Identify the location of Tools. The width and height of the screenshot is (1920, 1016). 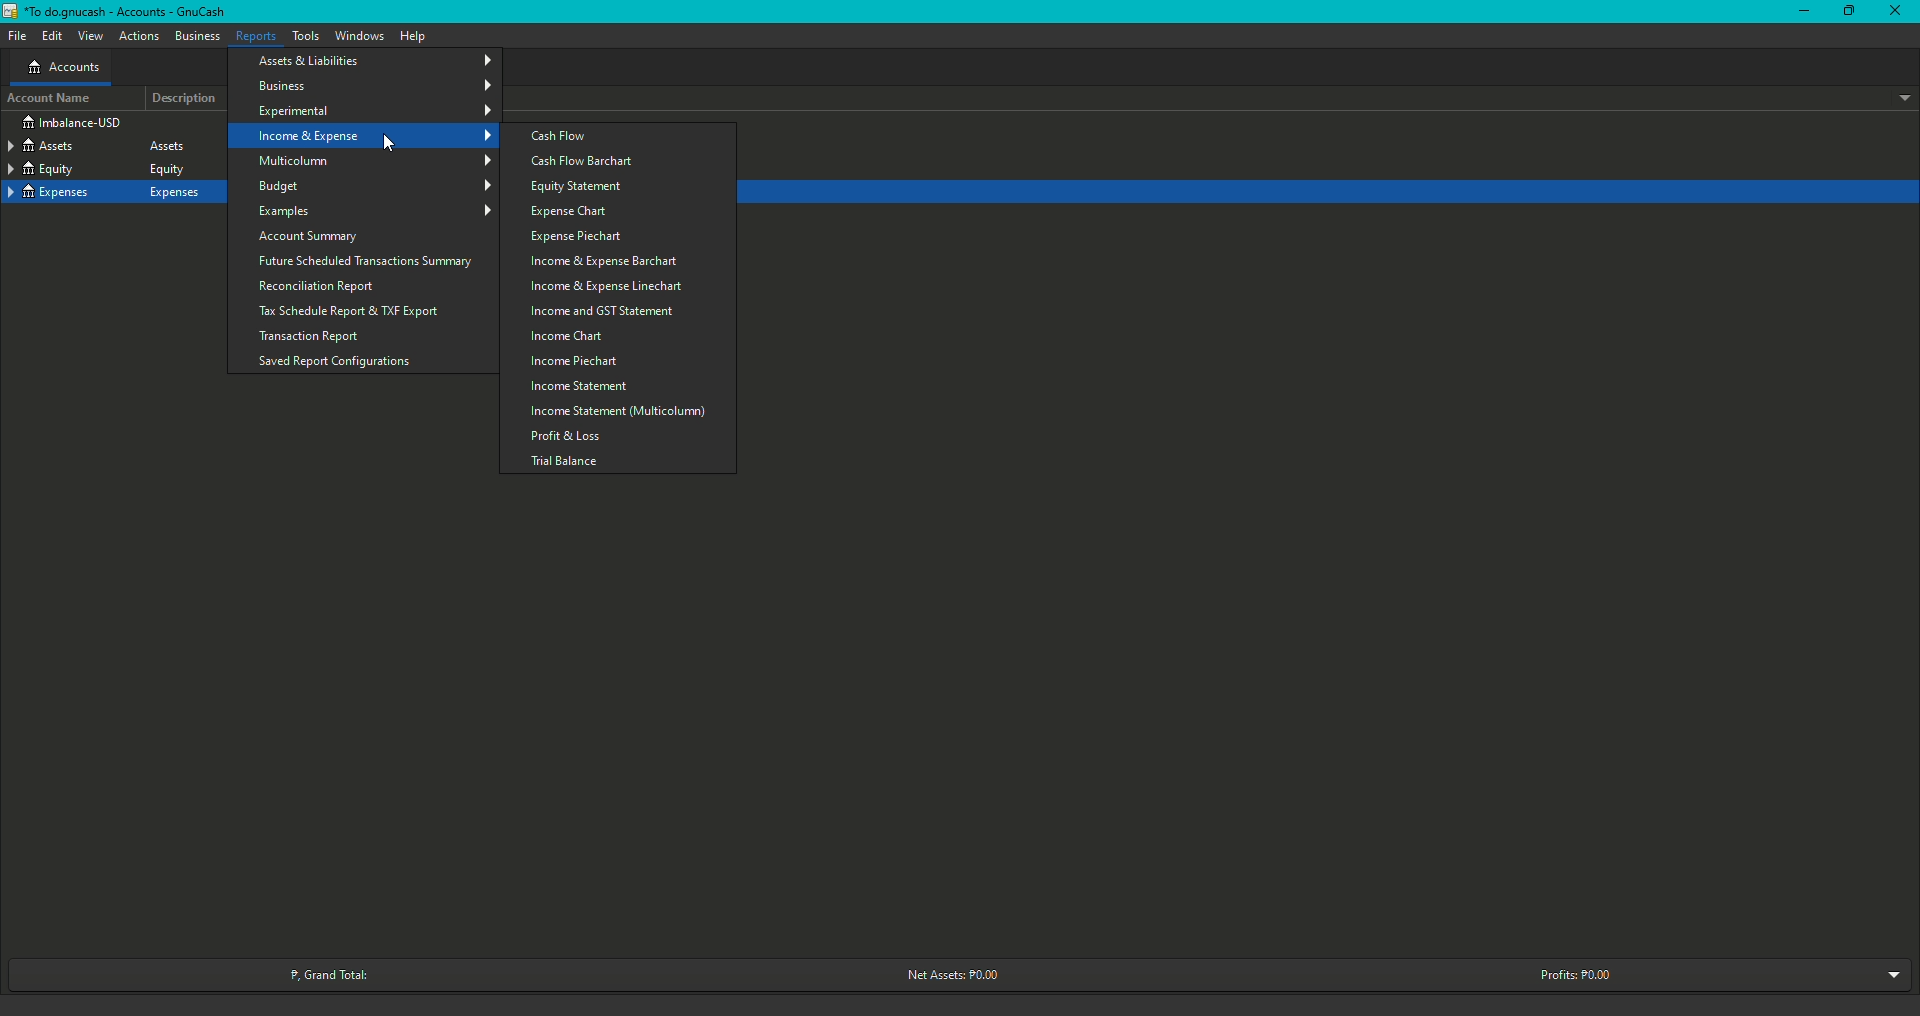
(306, 36).